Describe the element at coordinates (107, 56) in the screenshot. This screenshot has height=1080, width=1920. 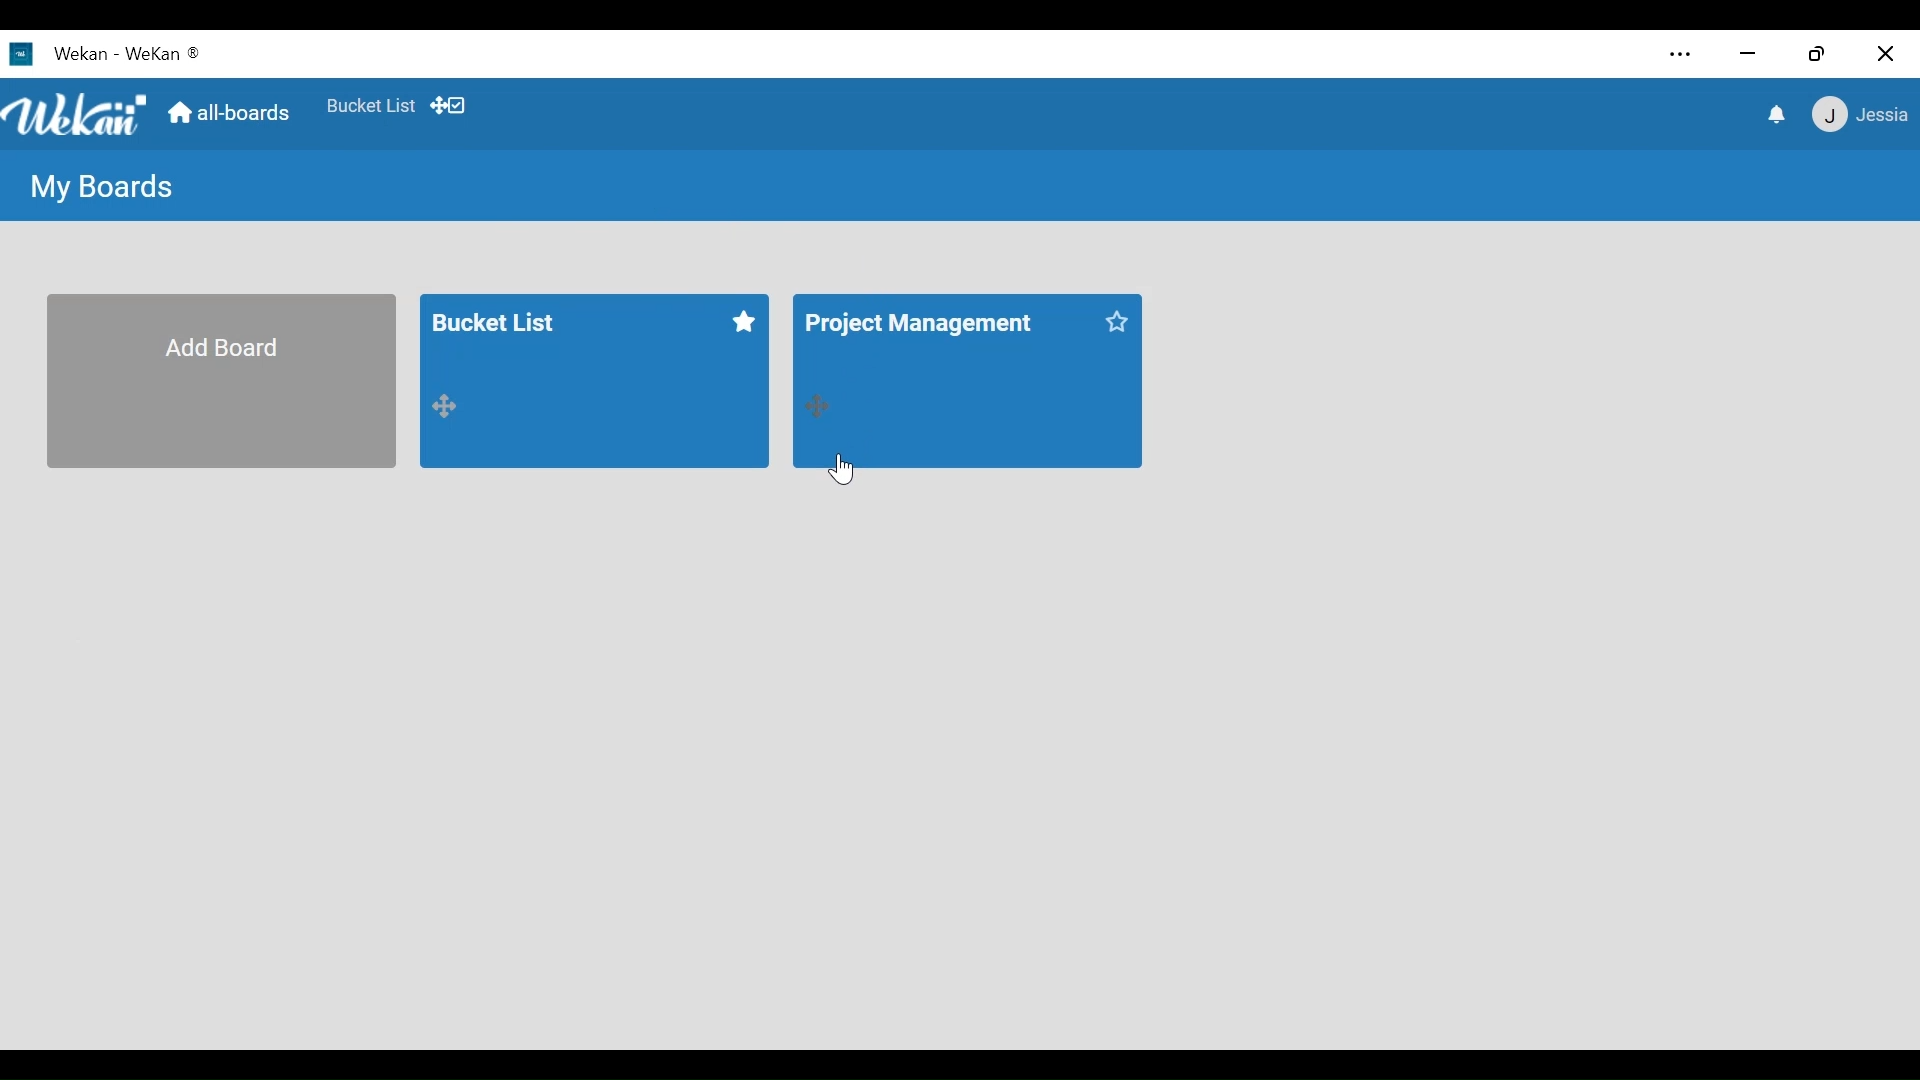
I see `Wekan Desktop Icon` at that location.